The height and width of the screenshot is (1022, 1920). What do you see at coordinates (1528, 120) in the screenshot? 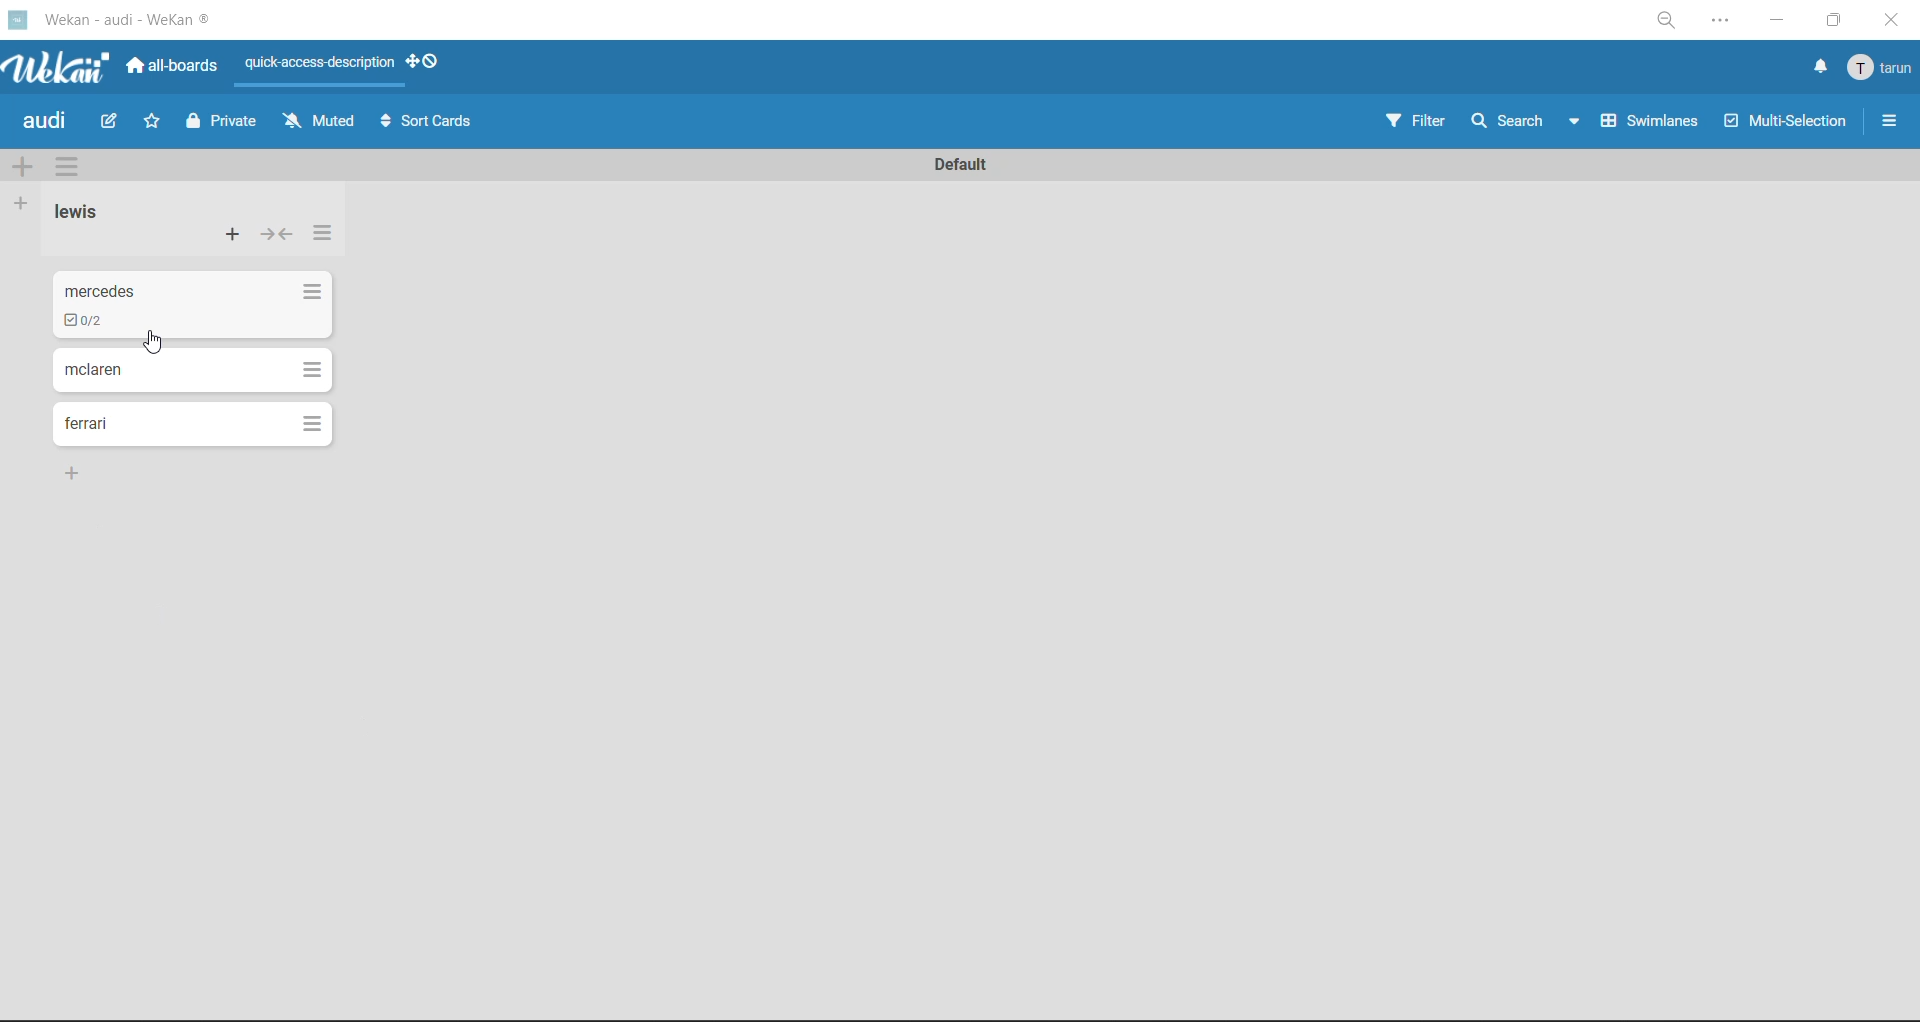
I see `search` at bounding box center [1528, 120].